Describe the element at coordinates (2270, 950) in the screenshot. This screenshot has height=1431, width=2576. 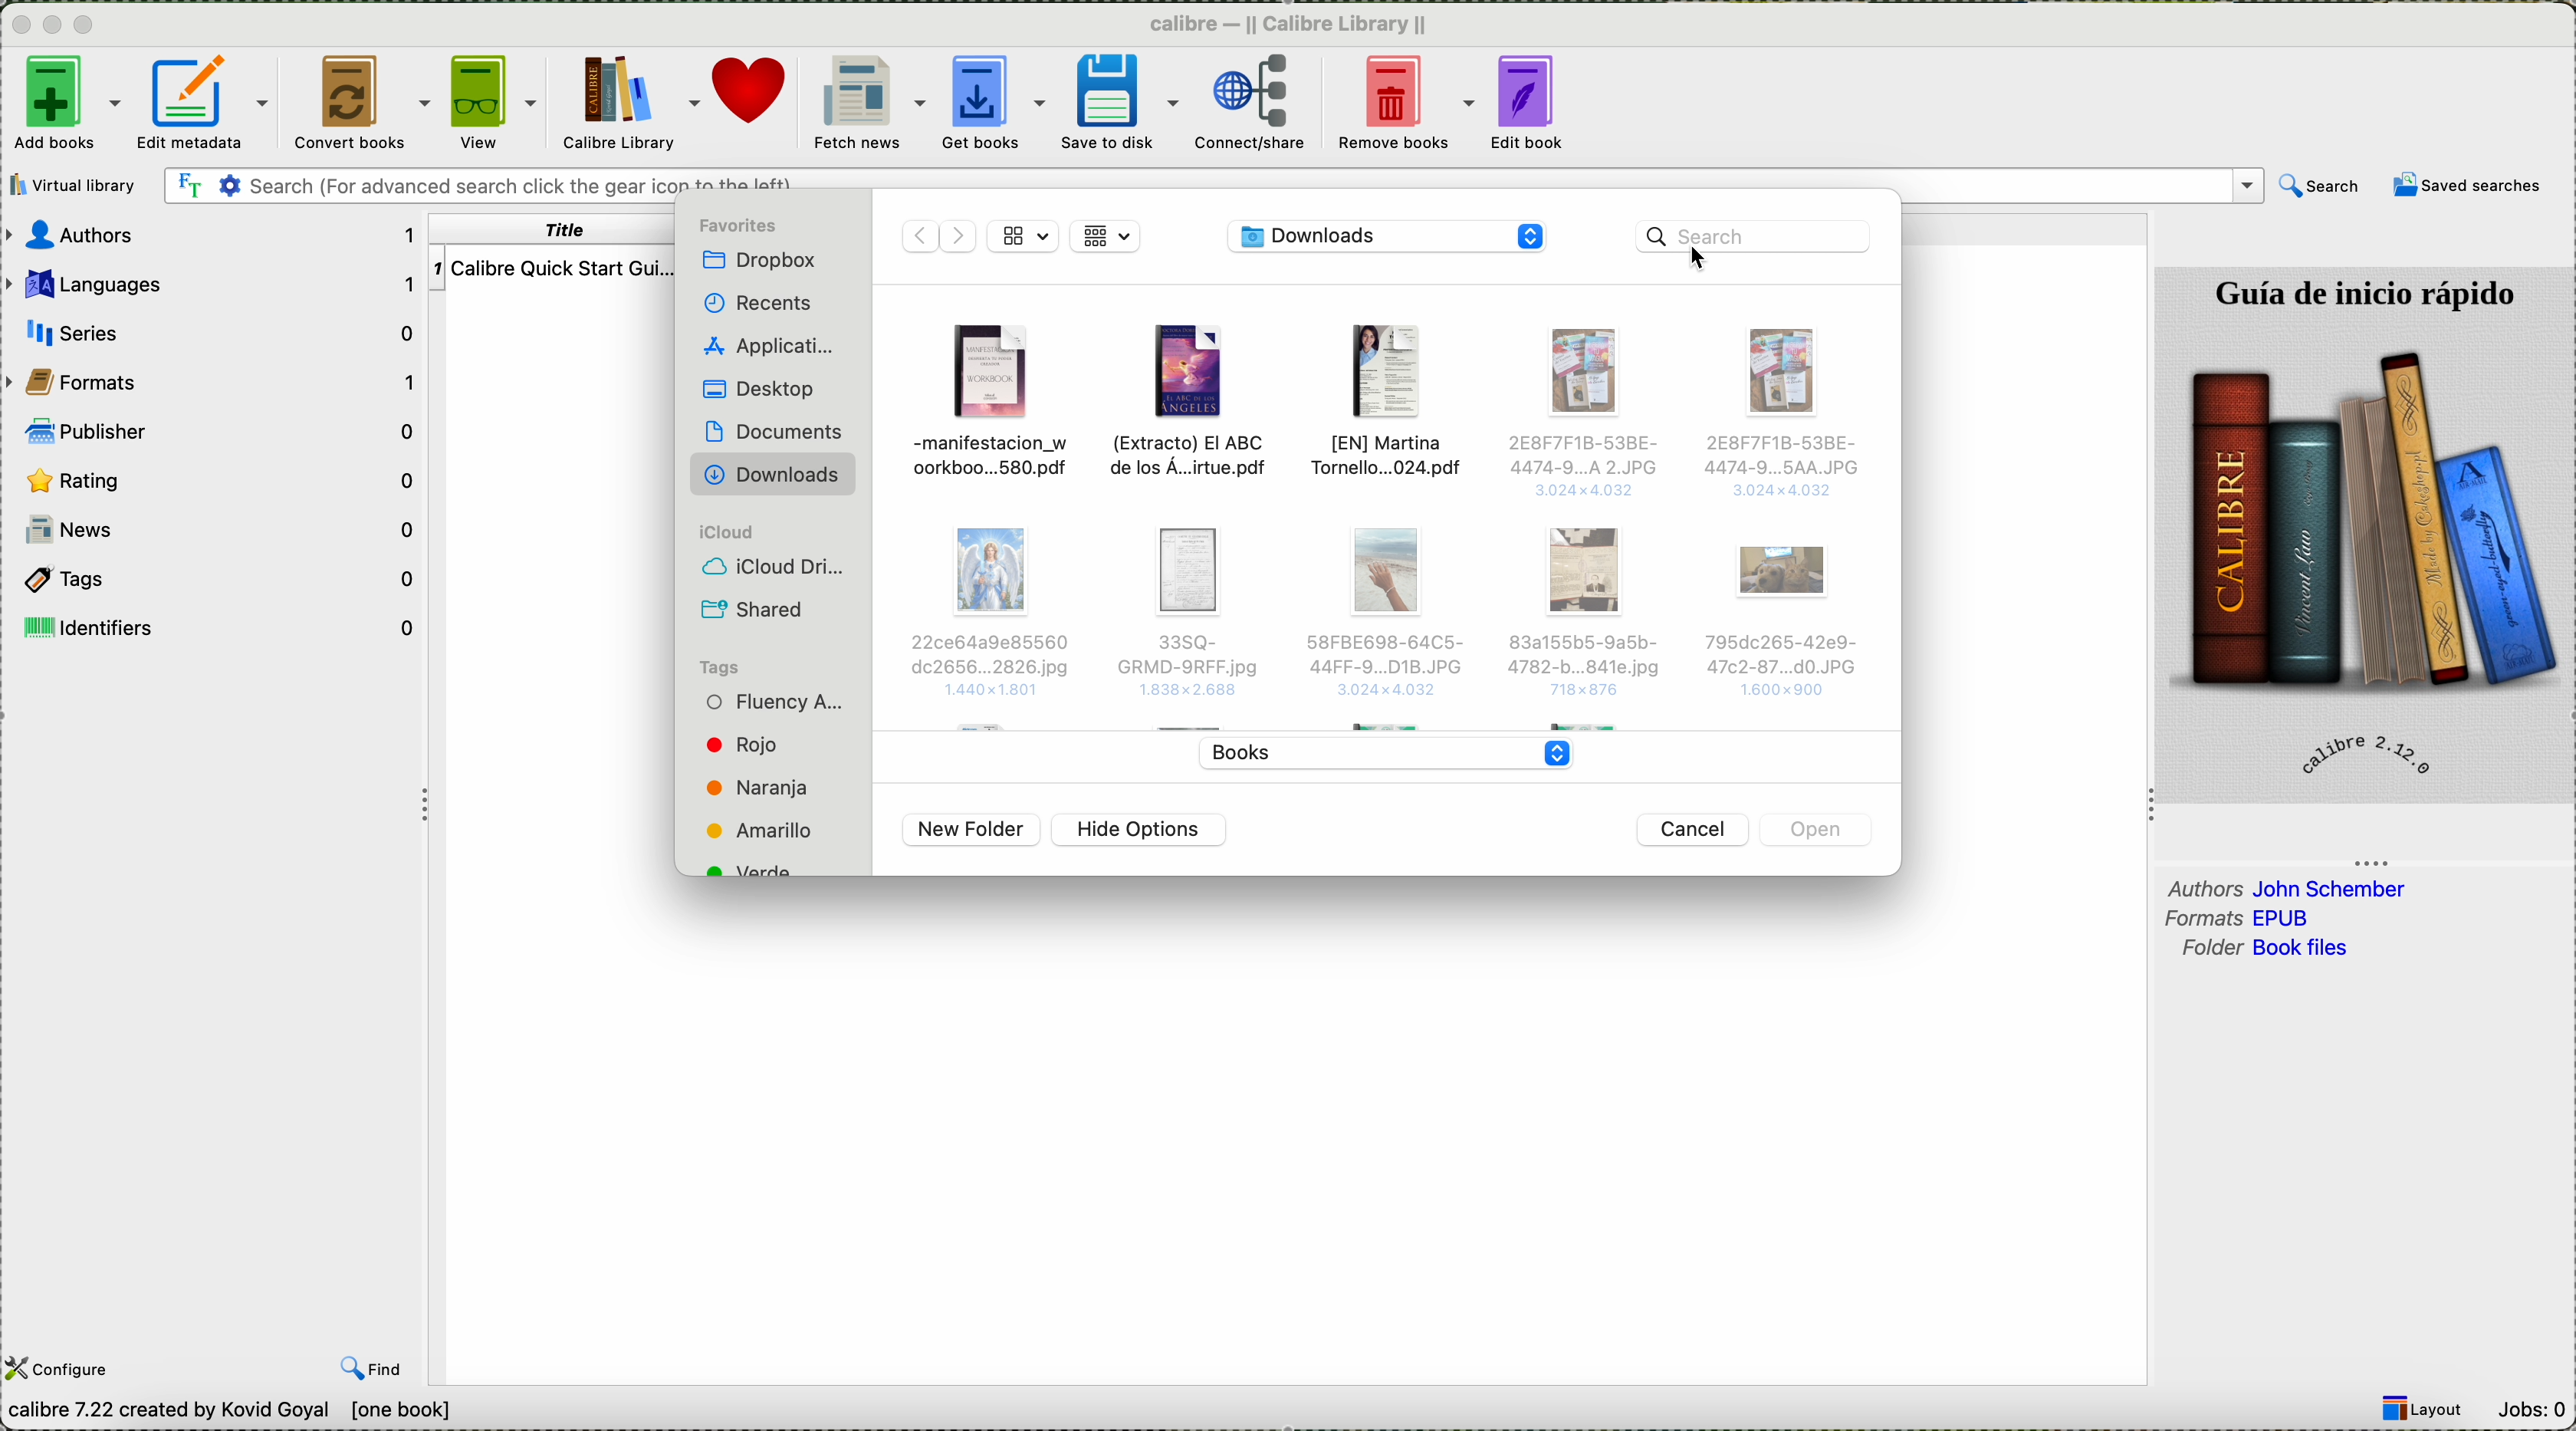
I see `folder` at that location.